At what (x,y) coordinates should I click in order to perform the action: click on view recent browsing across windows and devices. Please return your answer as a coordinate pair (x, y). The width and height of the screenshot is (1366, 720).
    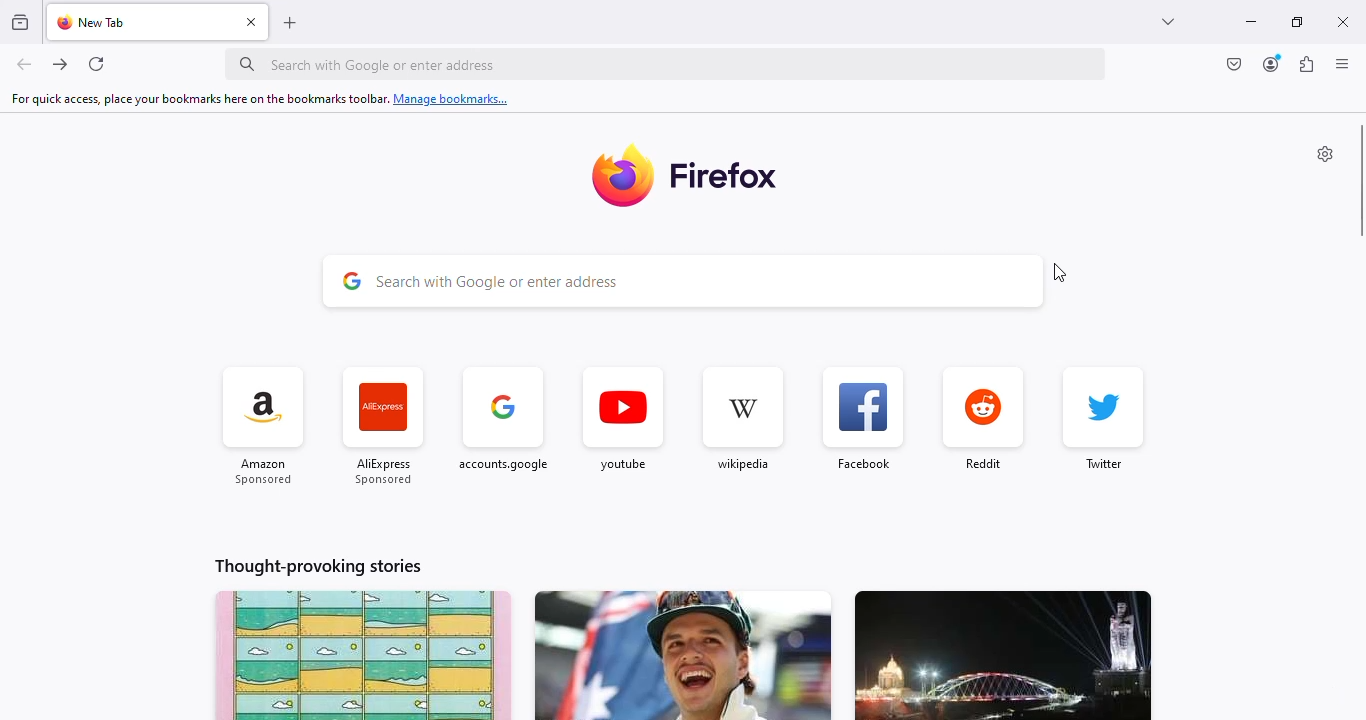
    Looking at the image, I should click on (20, 21).